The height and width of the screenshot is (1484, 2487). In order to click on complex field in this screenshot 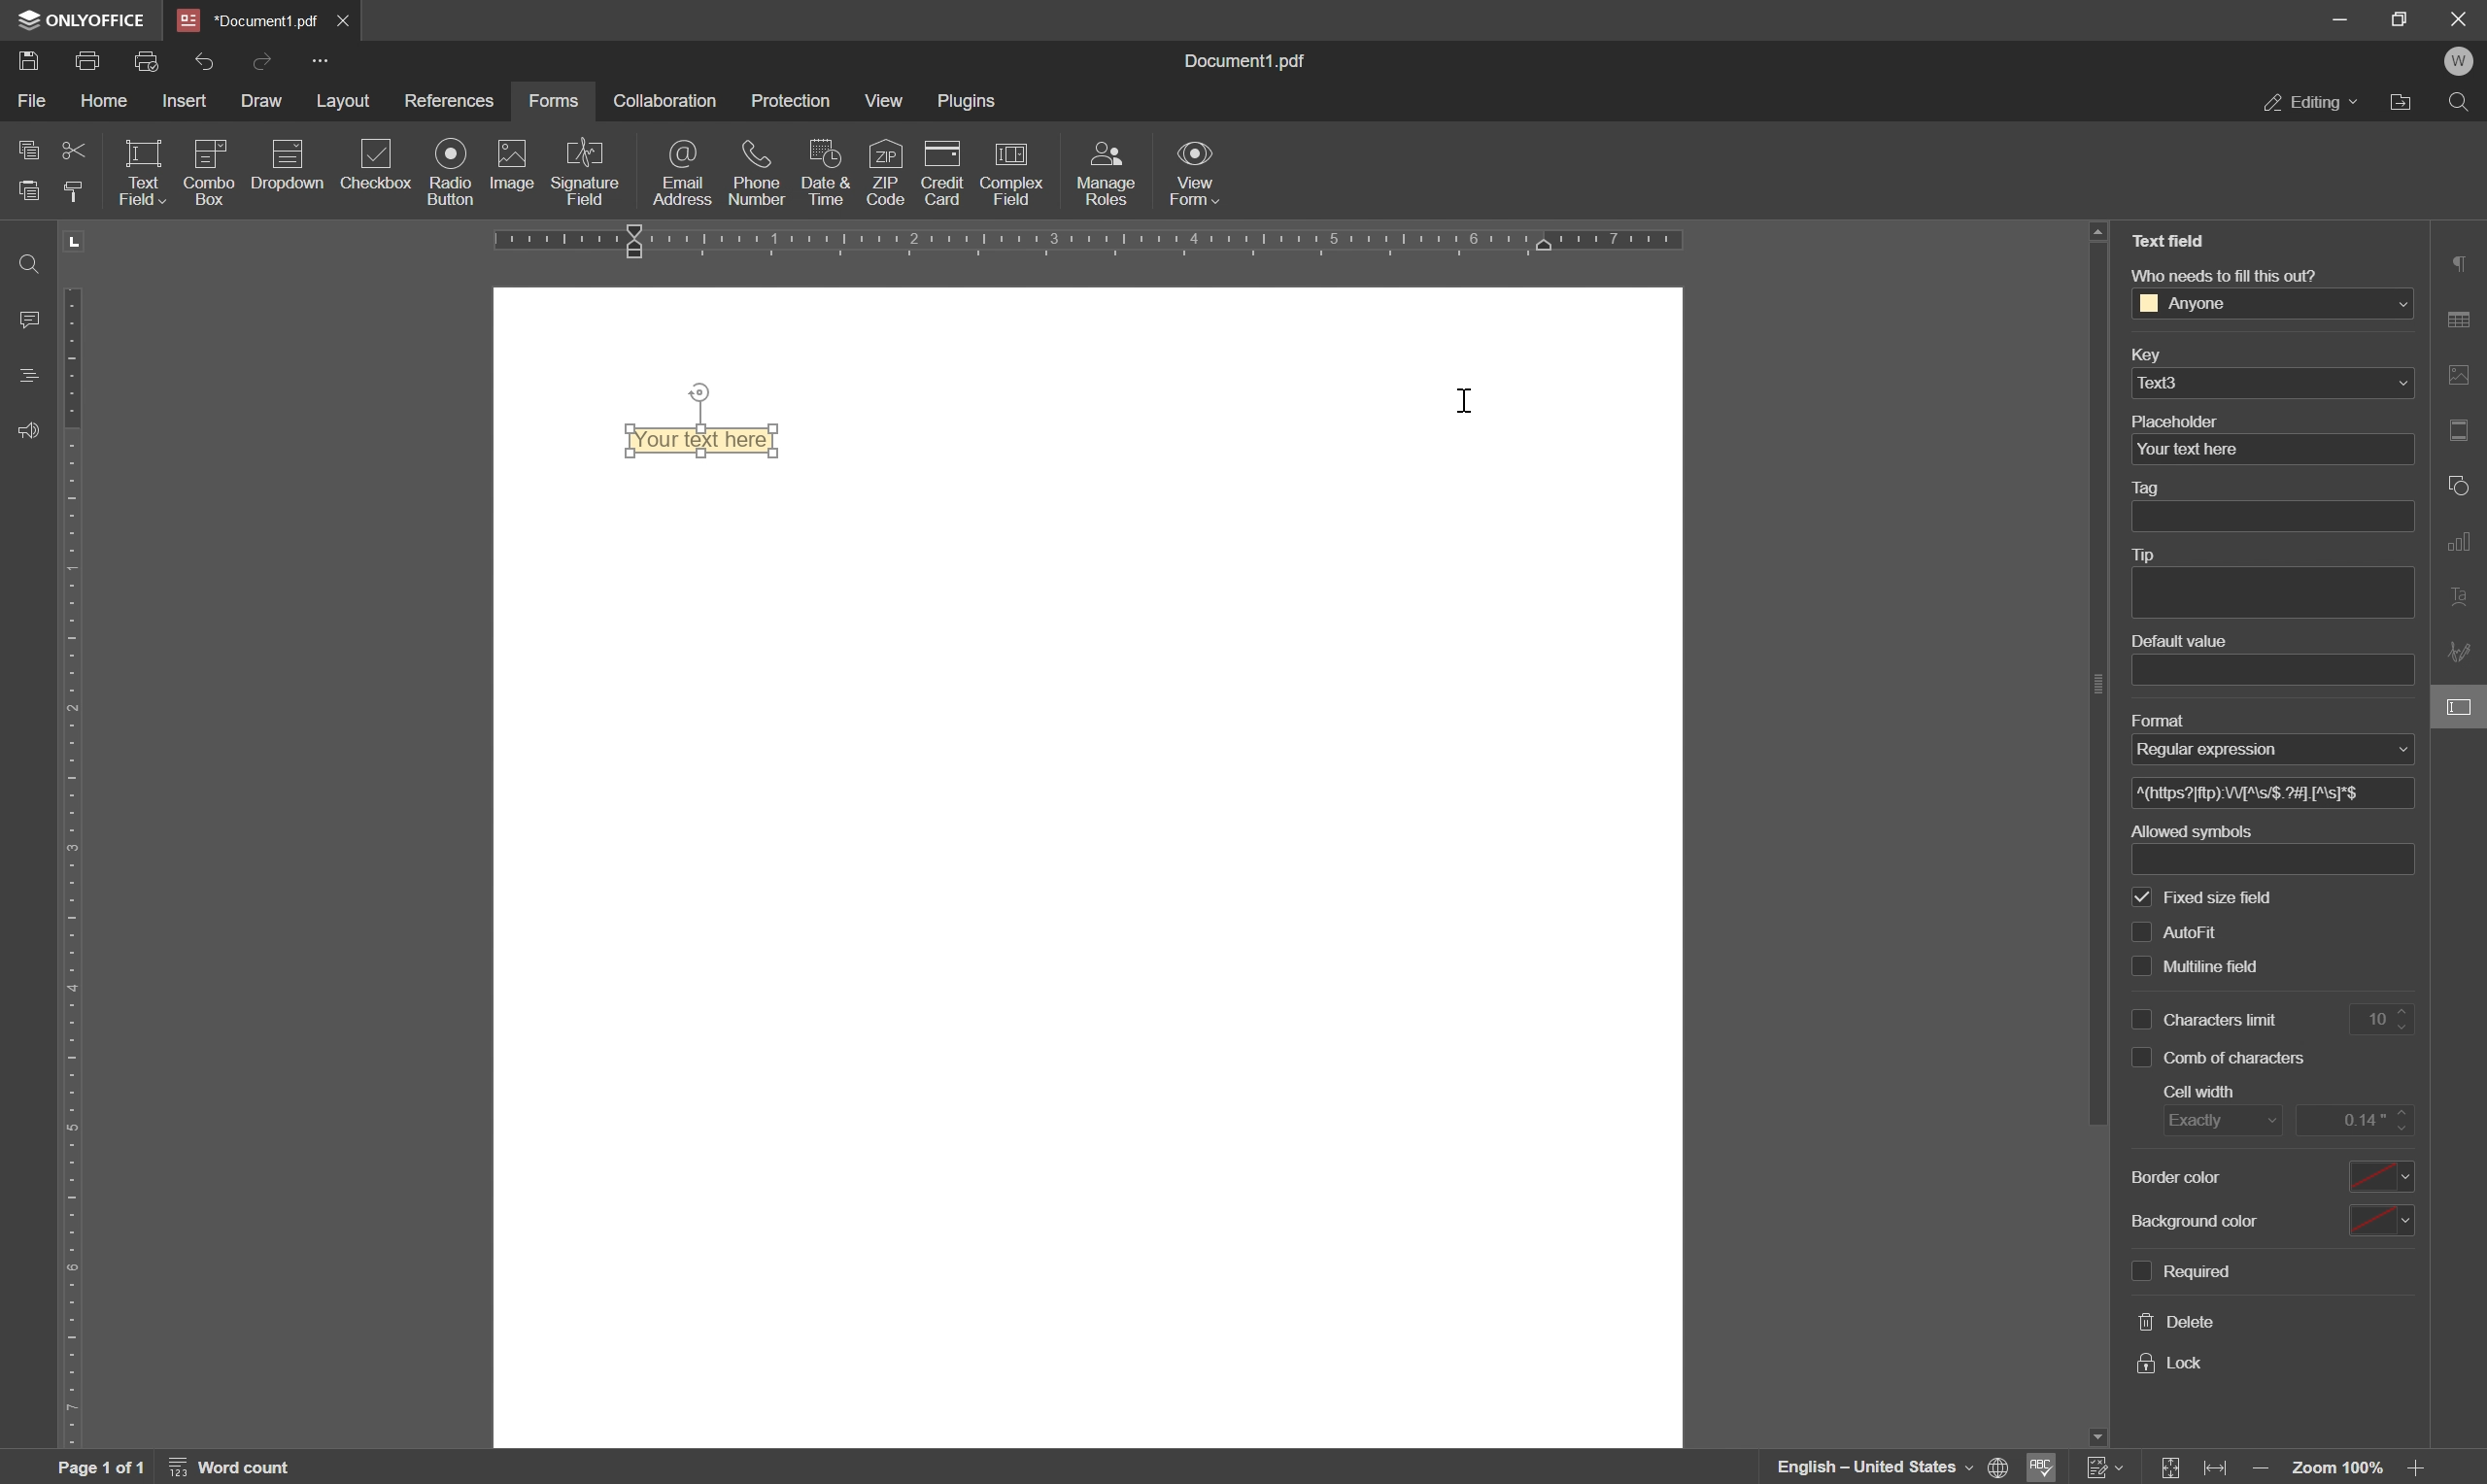, I will do `click(1010, 175)`.